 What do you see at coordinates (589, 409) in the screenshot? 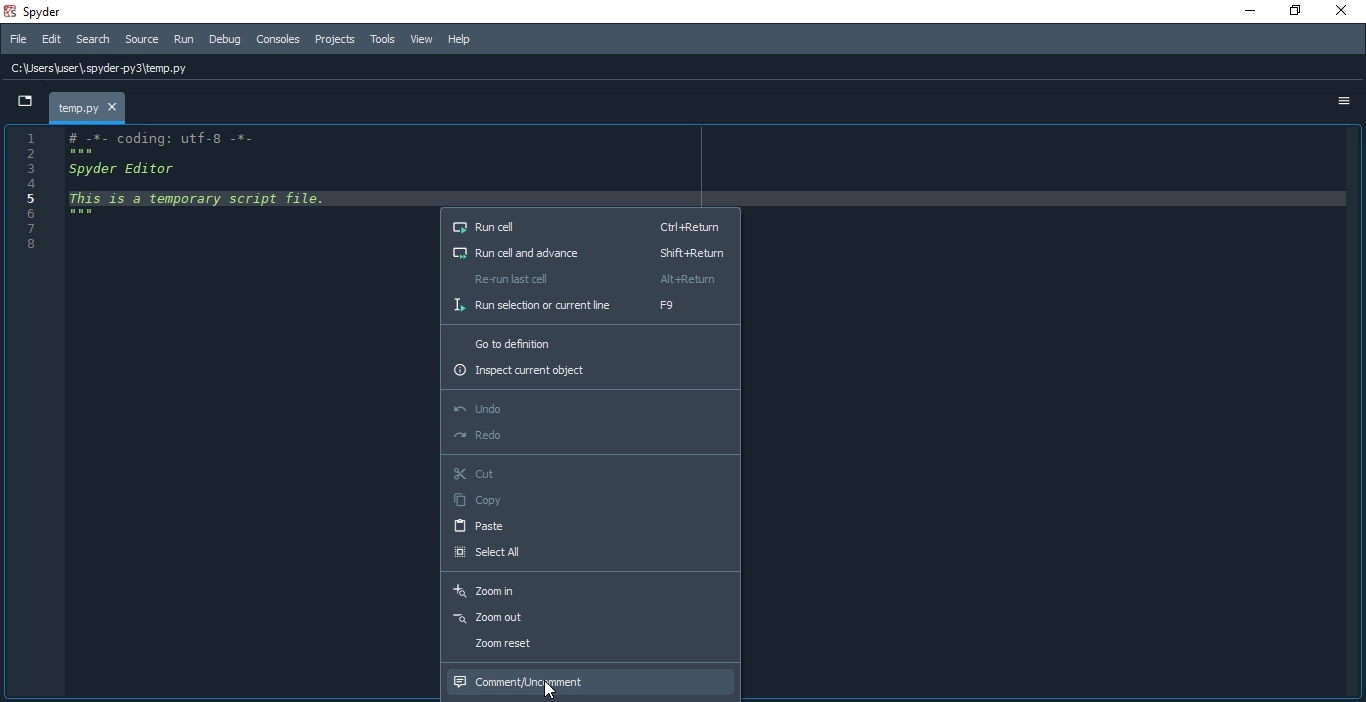
I see `Undo` at bounding box center [589, 409].